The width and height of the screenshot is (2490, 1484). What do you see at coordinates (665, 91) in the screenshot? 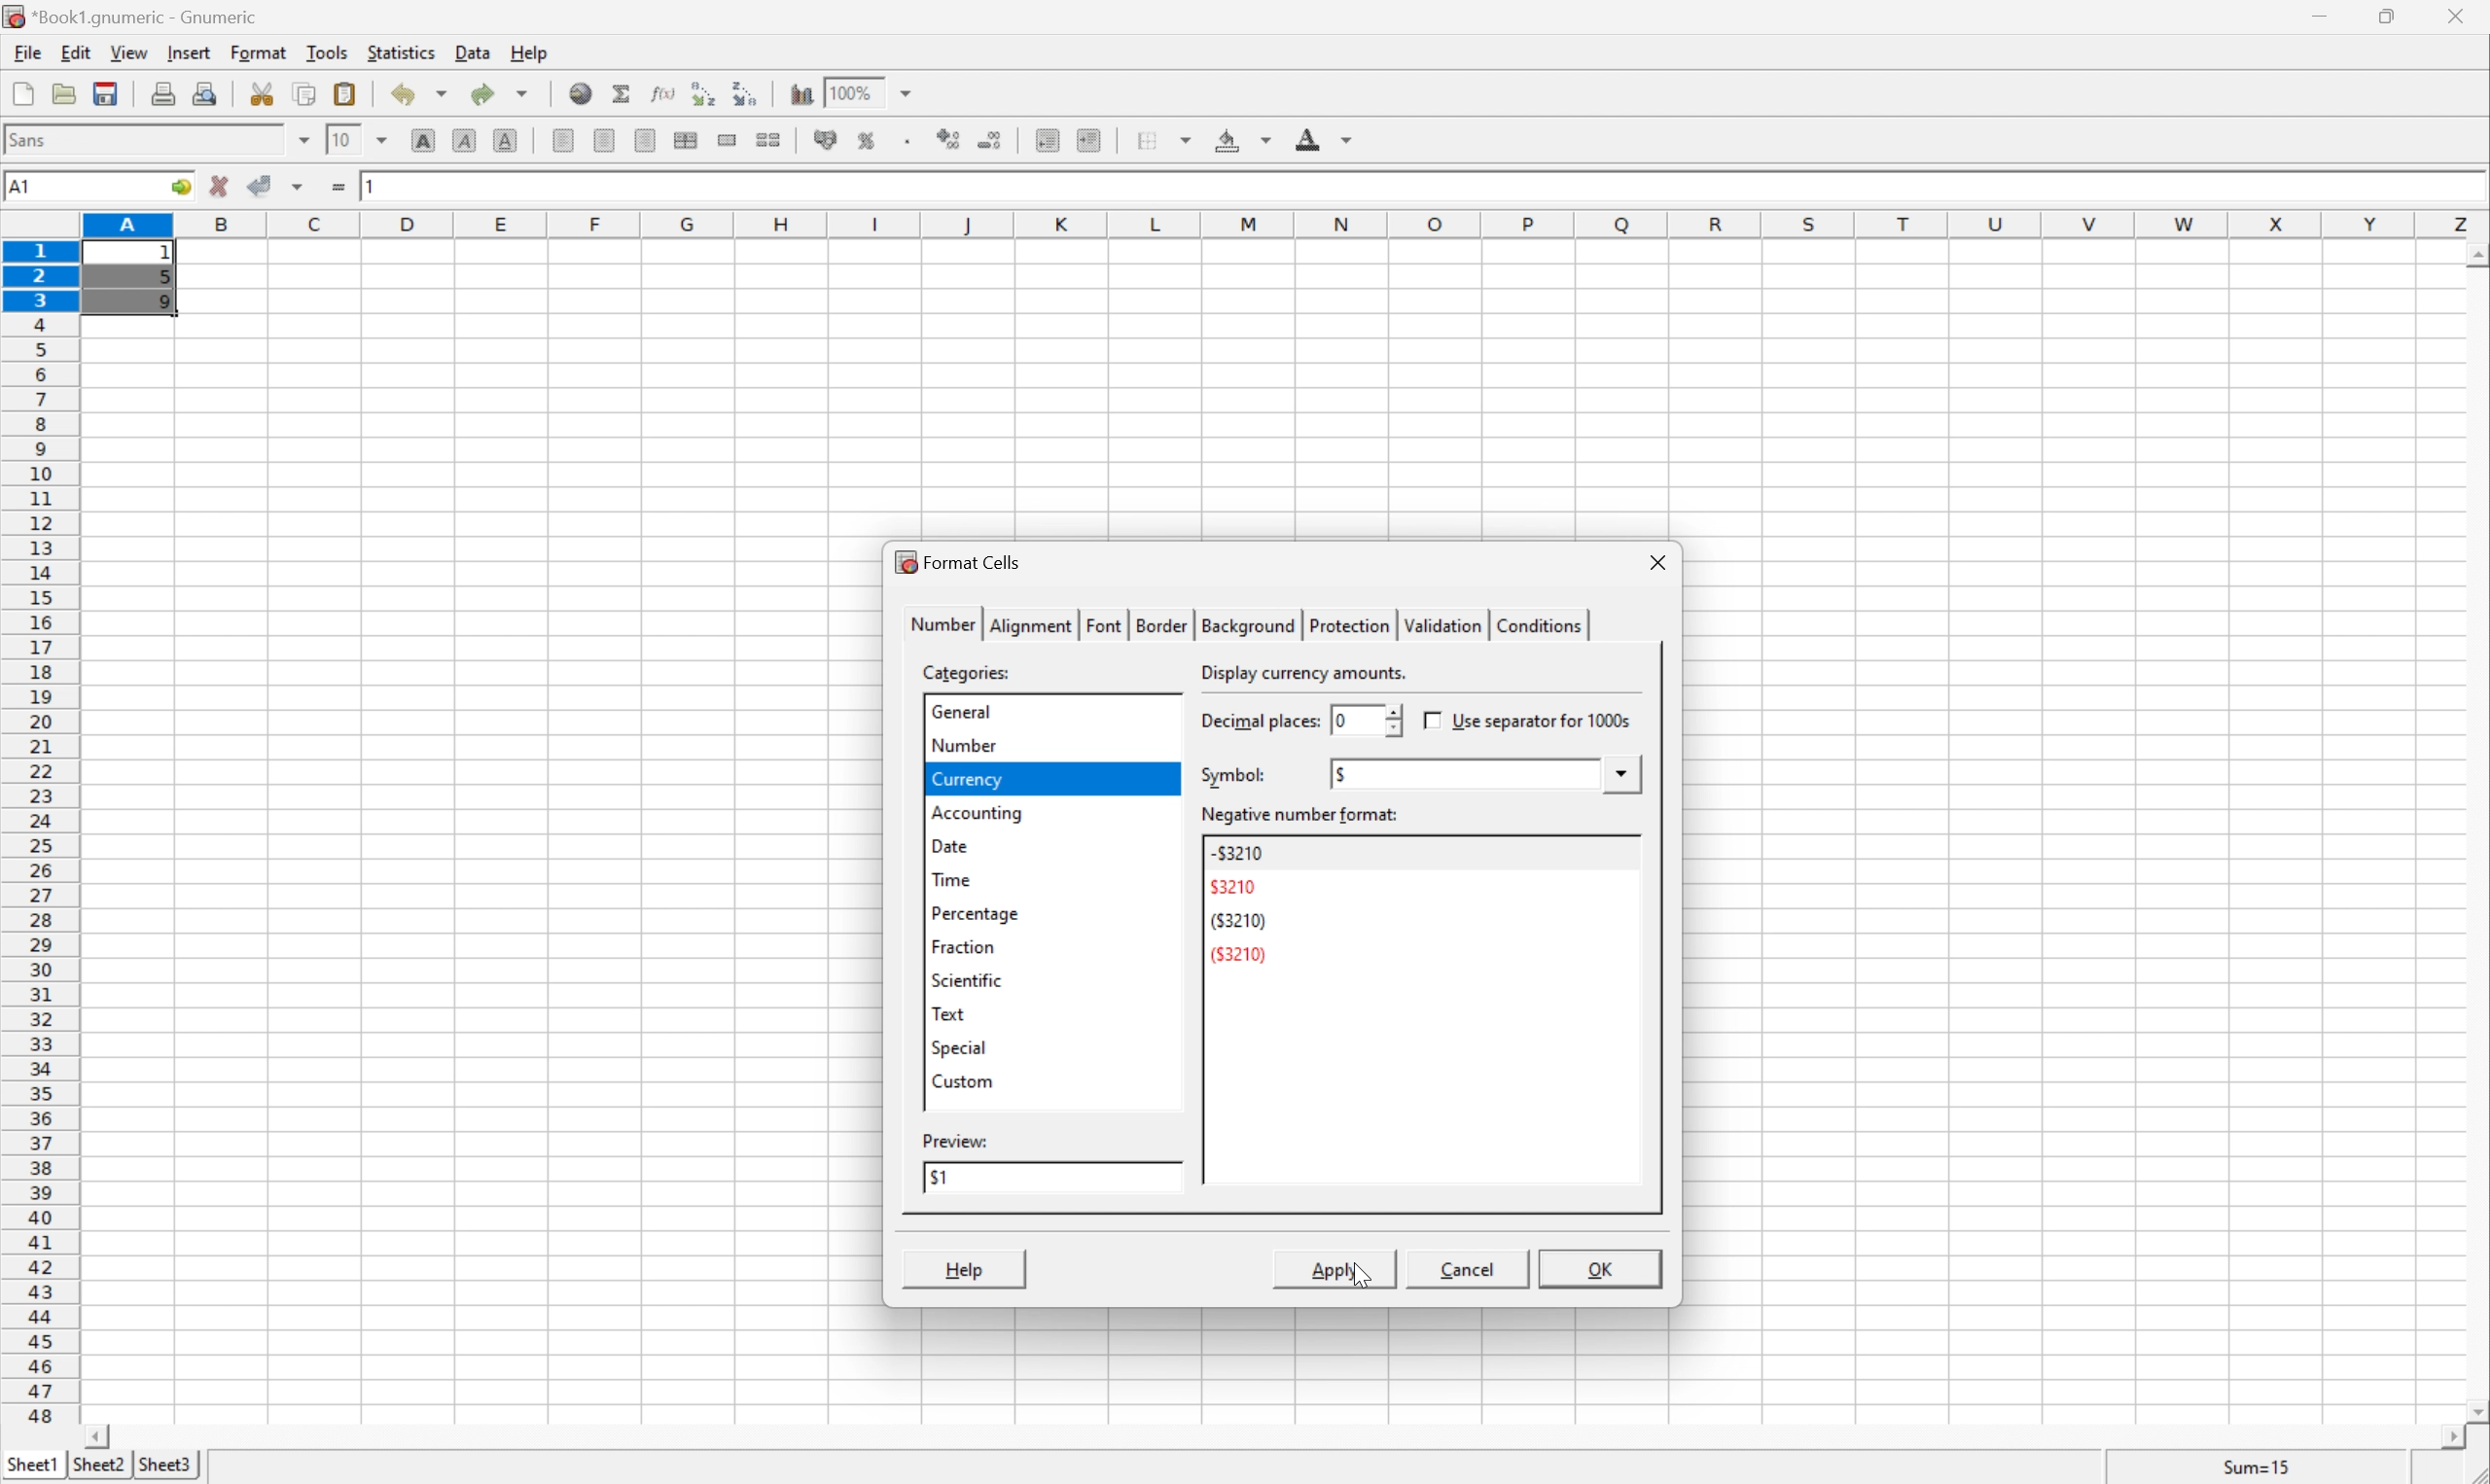
I see `edit function in current cell` at bounding box center [665, 91].